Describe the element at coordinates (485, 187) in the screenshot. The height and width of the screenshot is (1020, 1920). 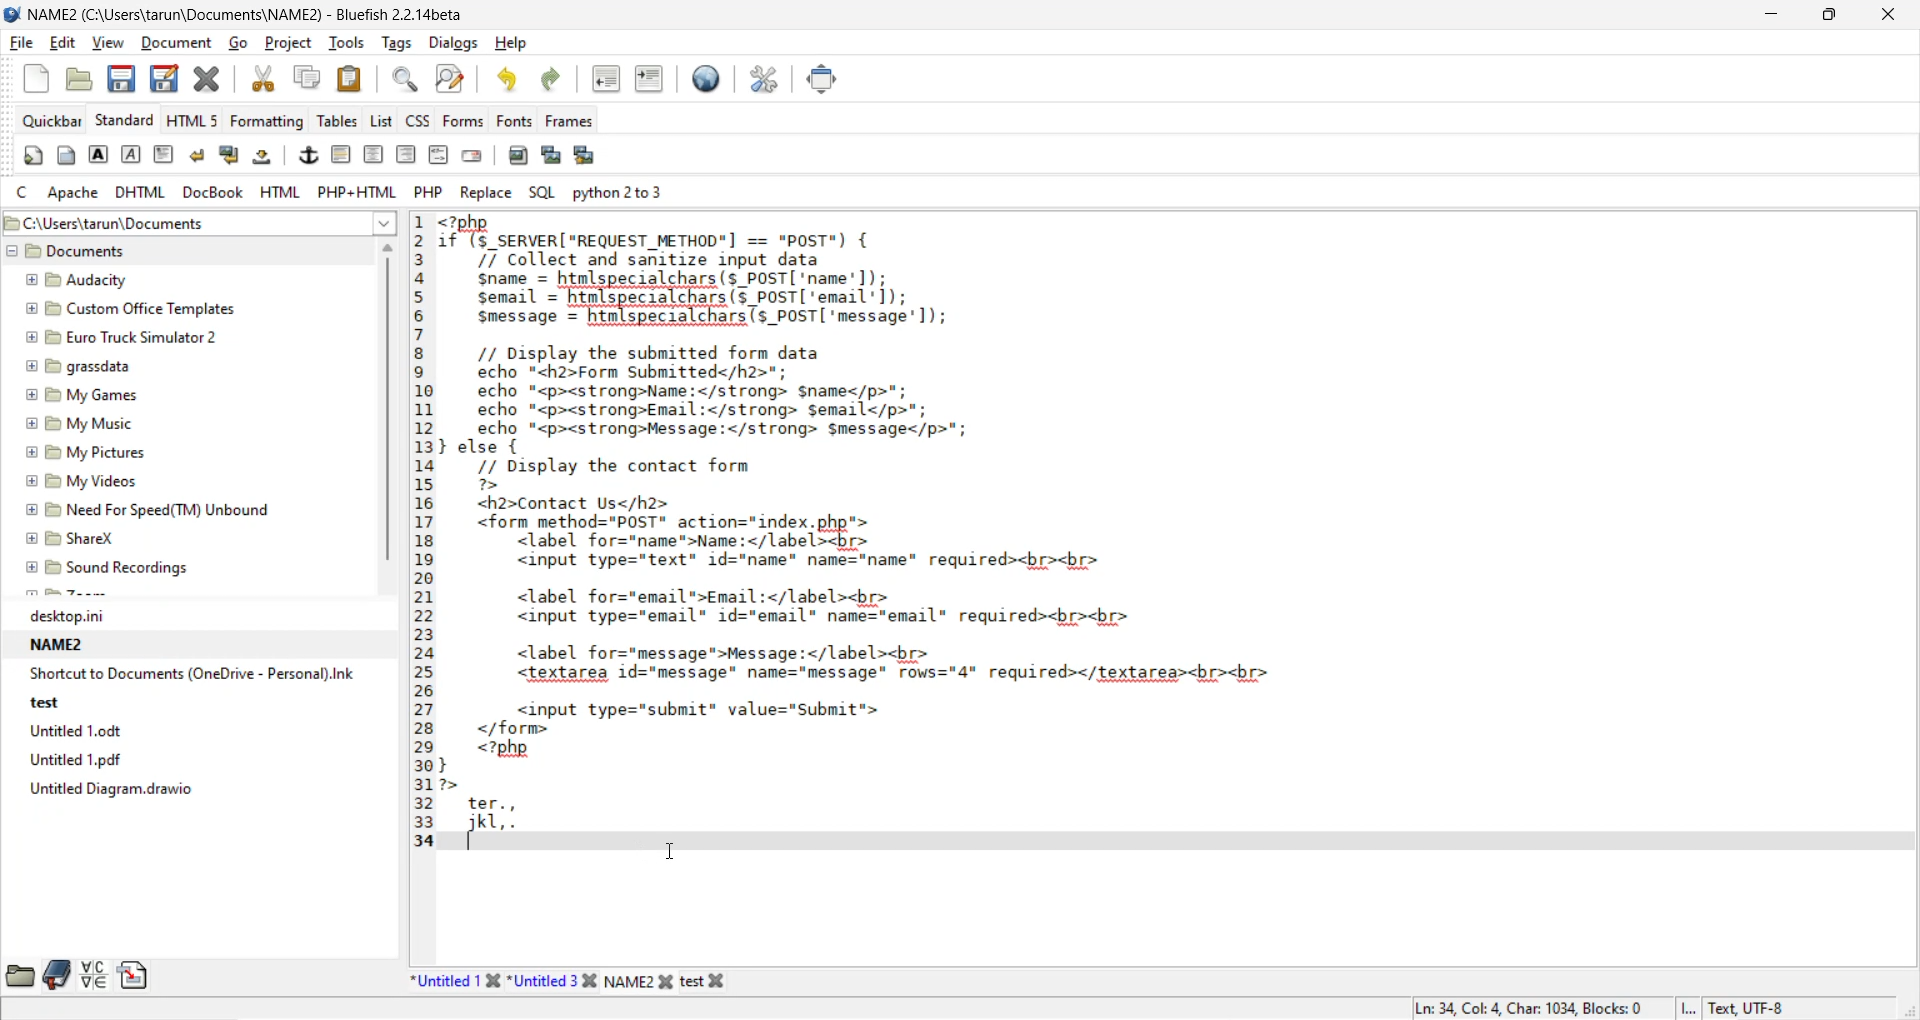
I see `replace` at that location.